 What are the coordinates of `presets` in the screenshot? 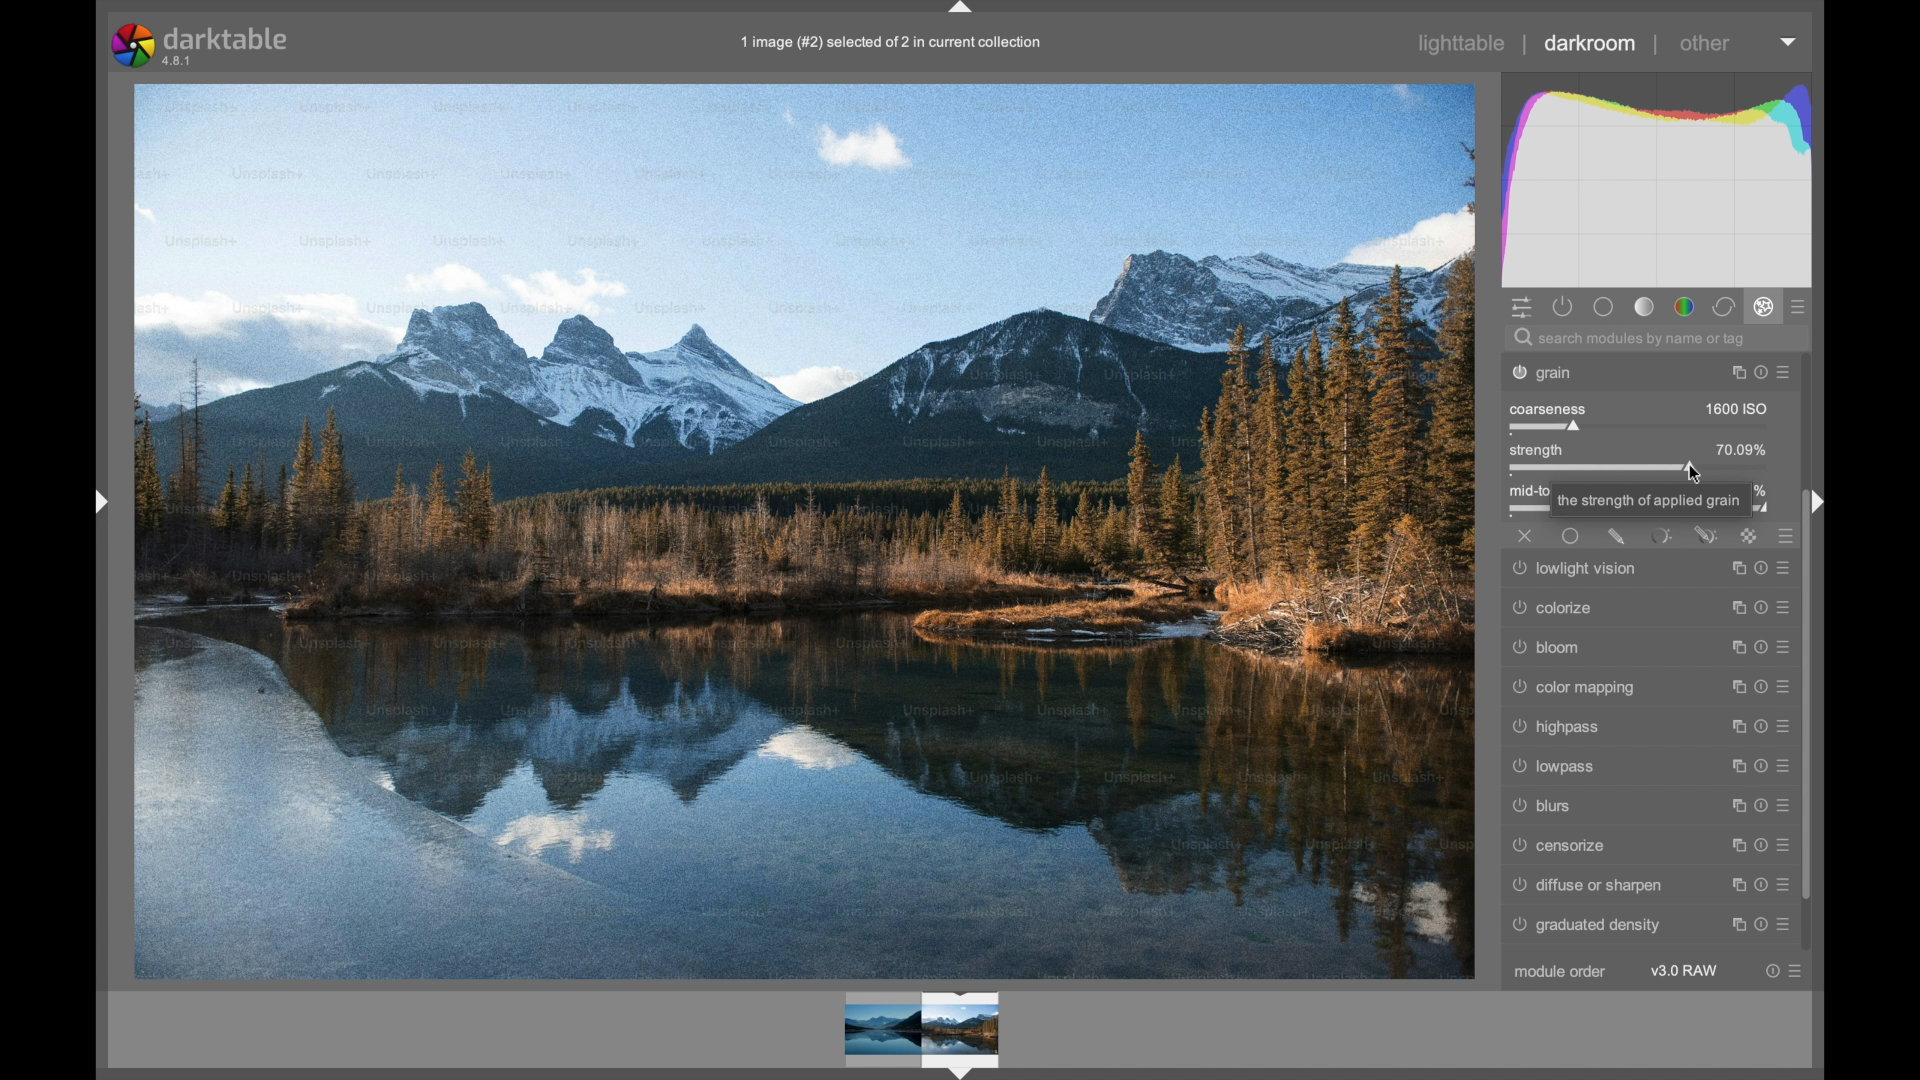 It's located at (1782, 727).